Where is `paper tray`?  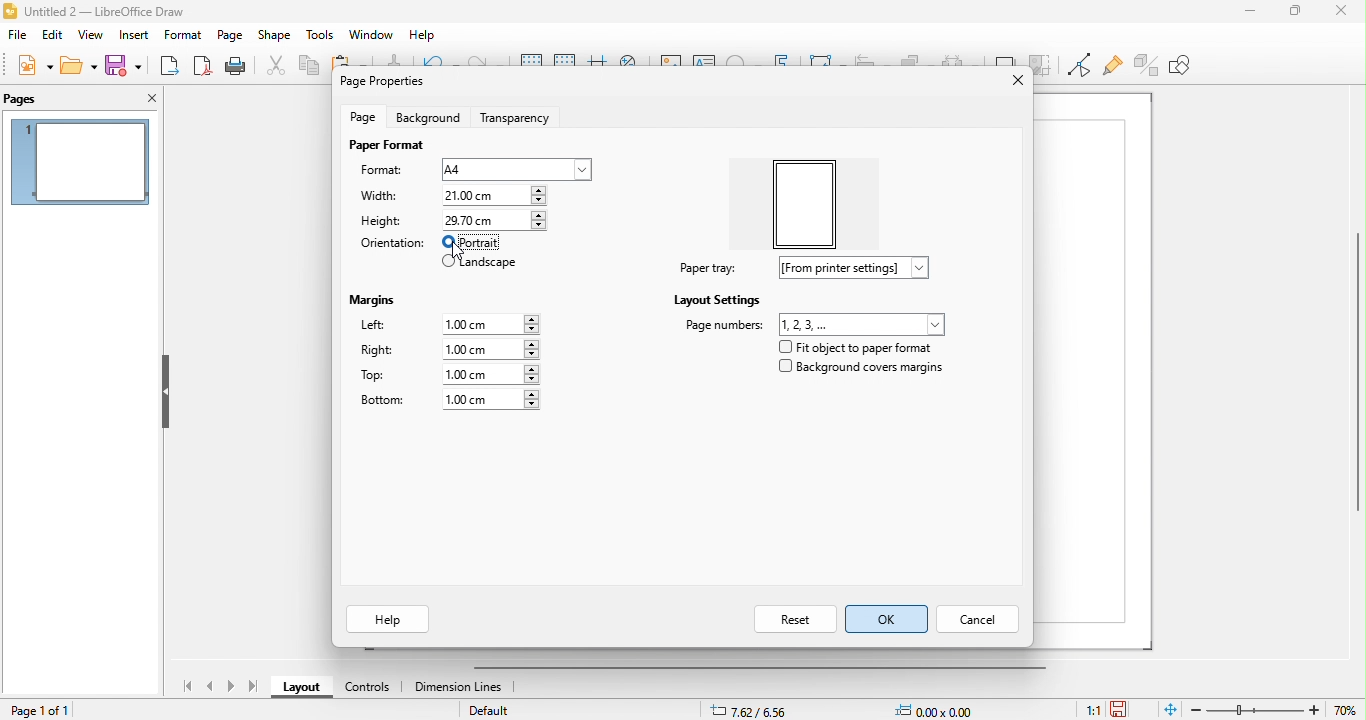 paper tray is located at coordinates (813, 270).